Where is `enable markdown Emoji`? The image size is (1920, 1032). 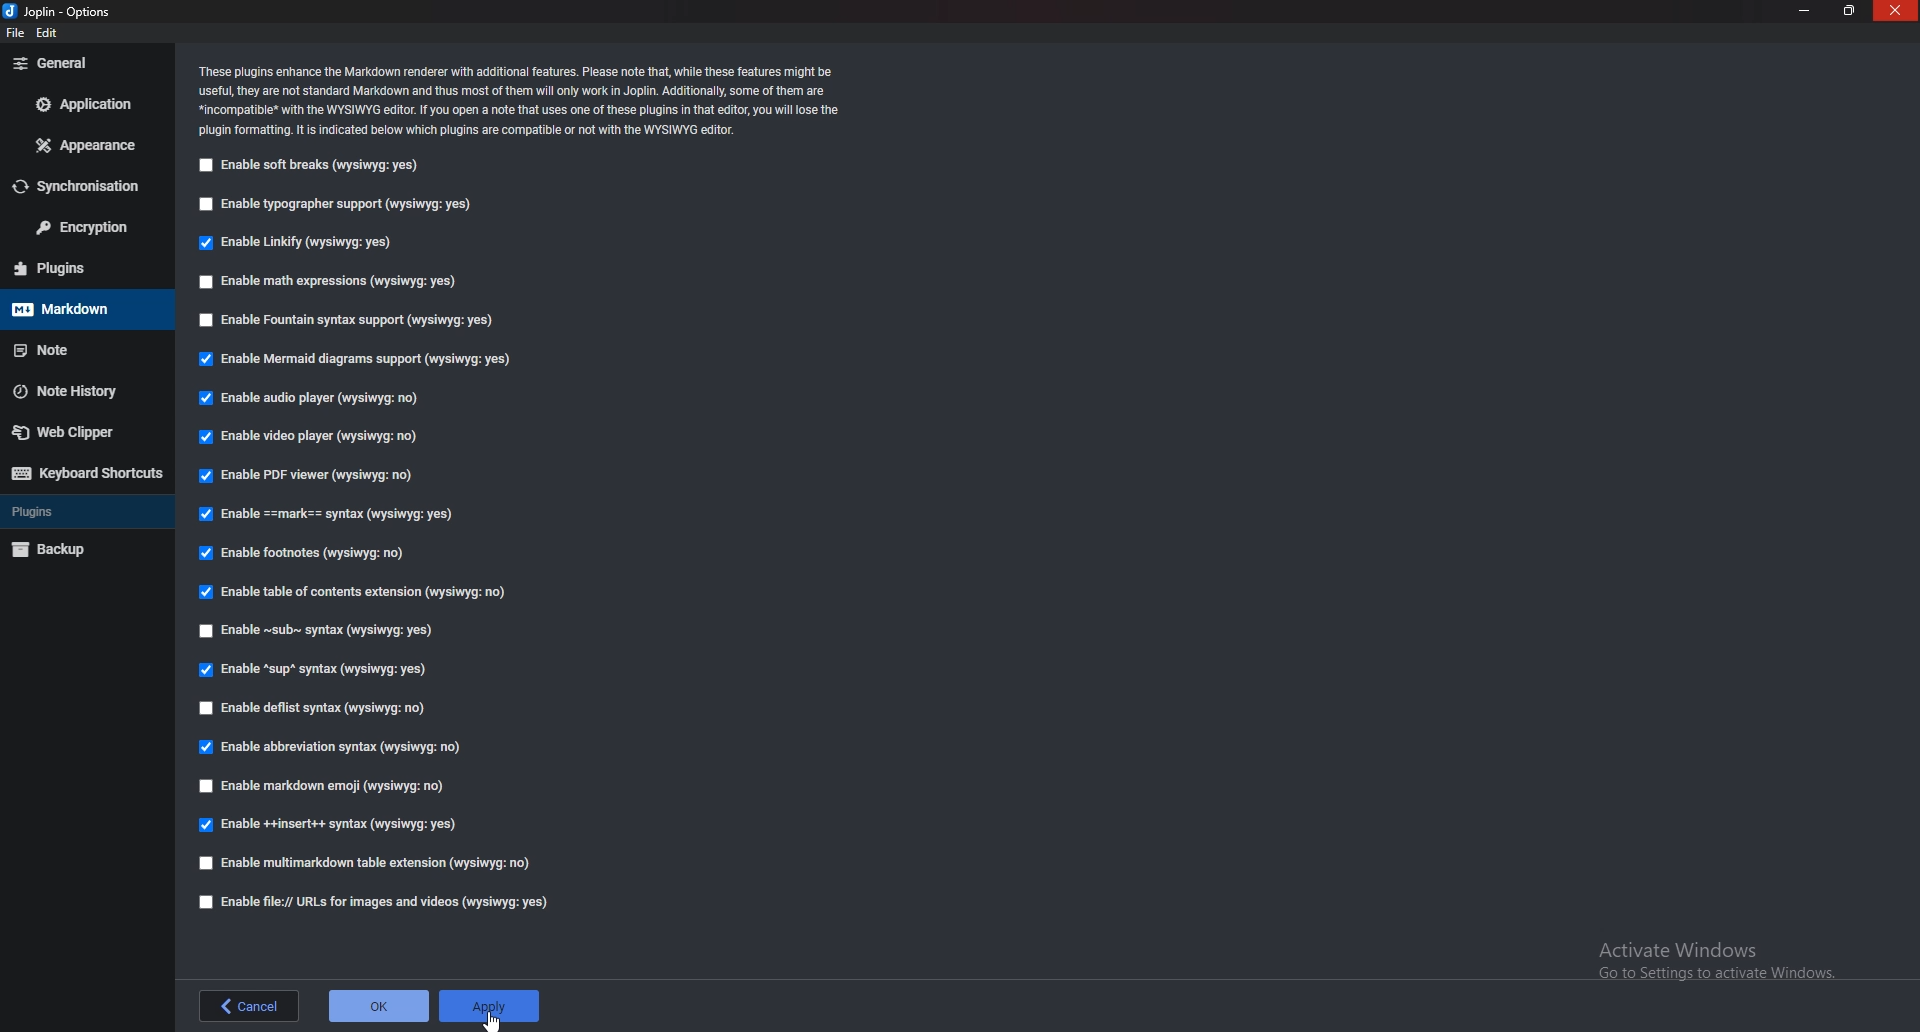
enable markdown Emoji is located at coordinates (323, 788).